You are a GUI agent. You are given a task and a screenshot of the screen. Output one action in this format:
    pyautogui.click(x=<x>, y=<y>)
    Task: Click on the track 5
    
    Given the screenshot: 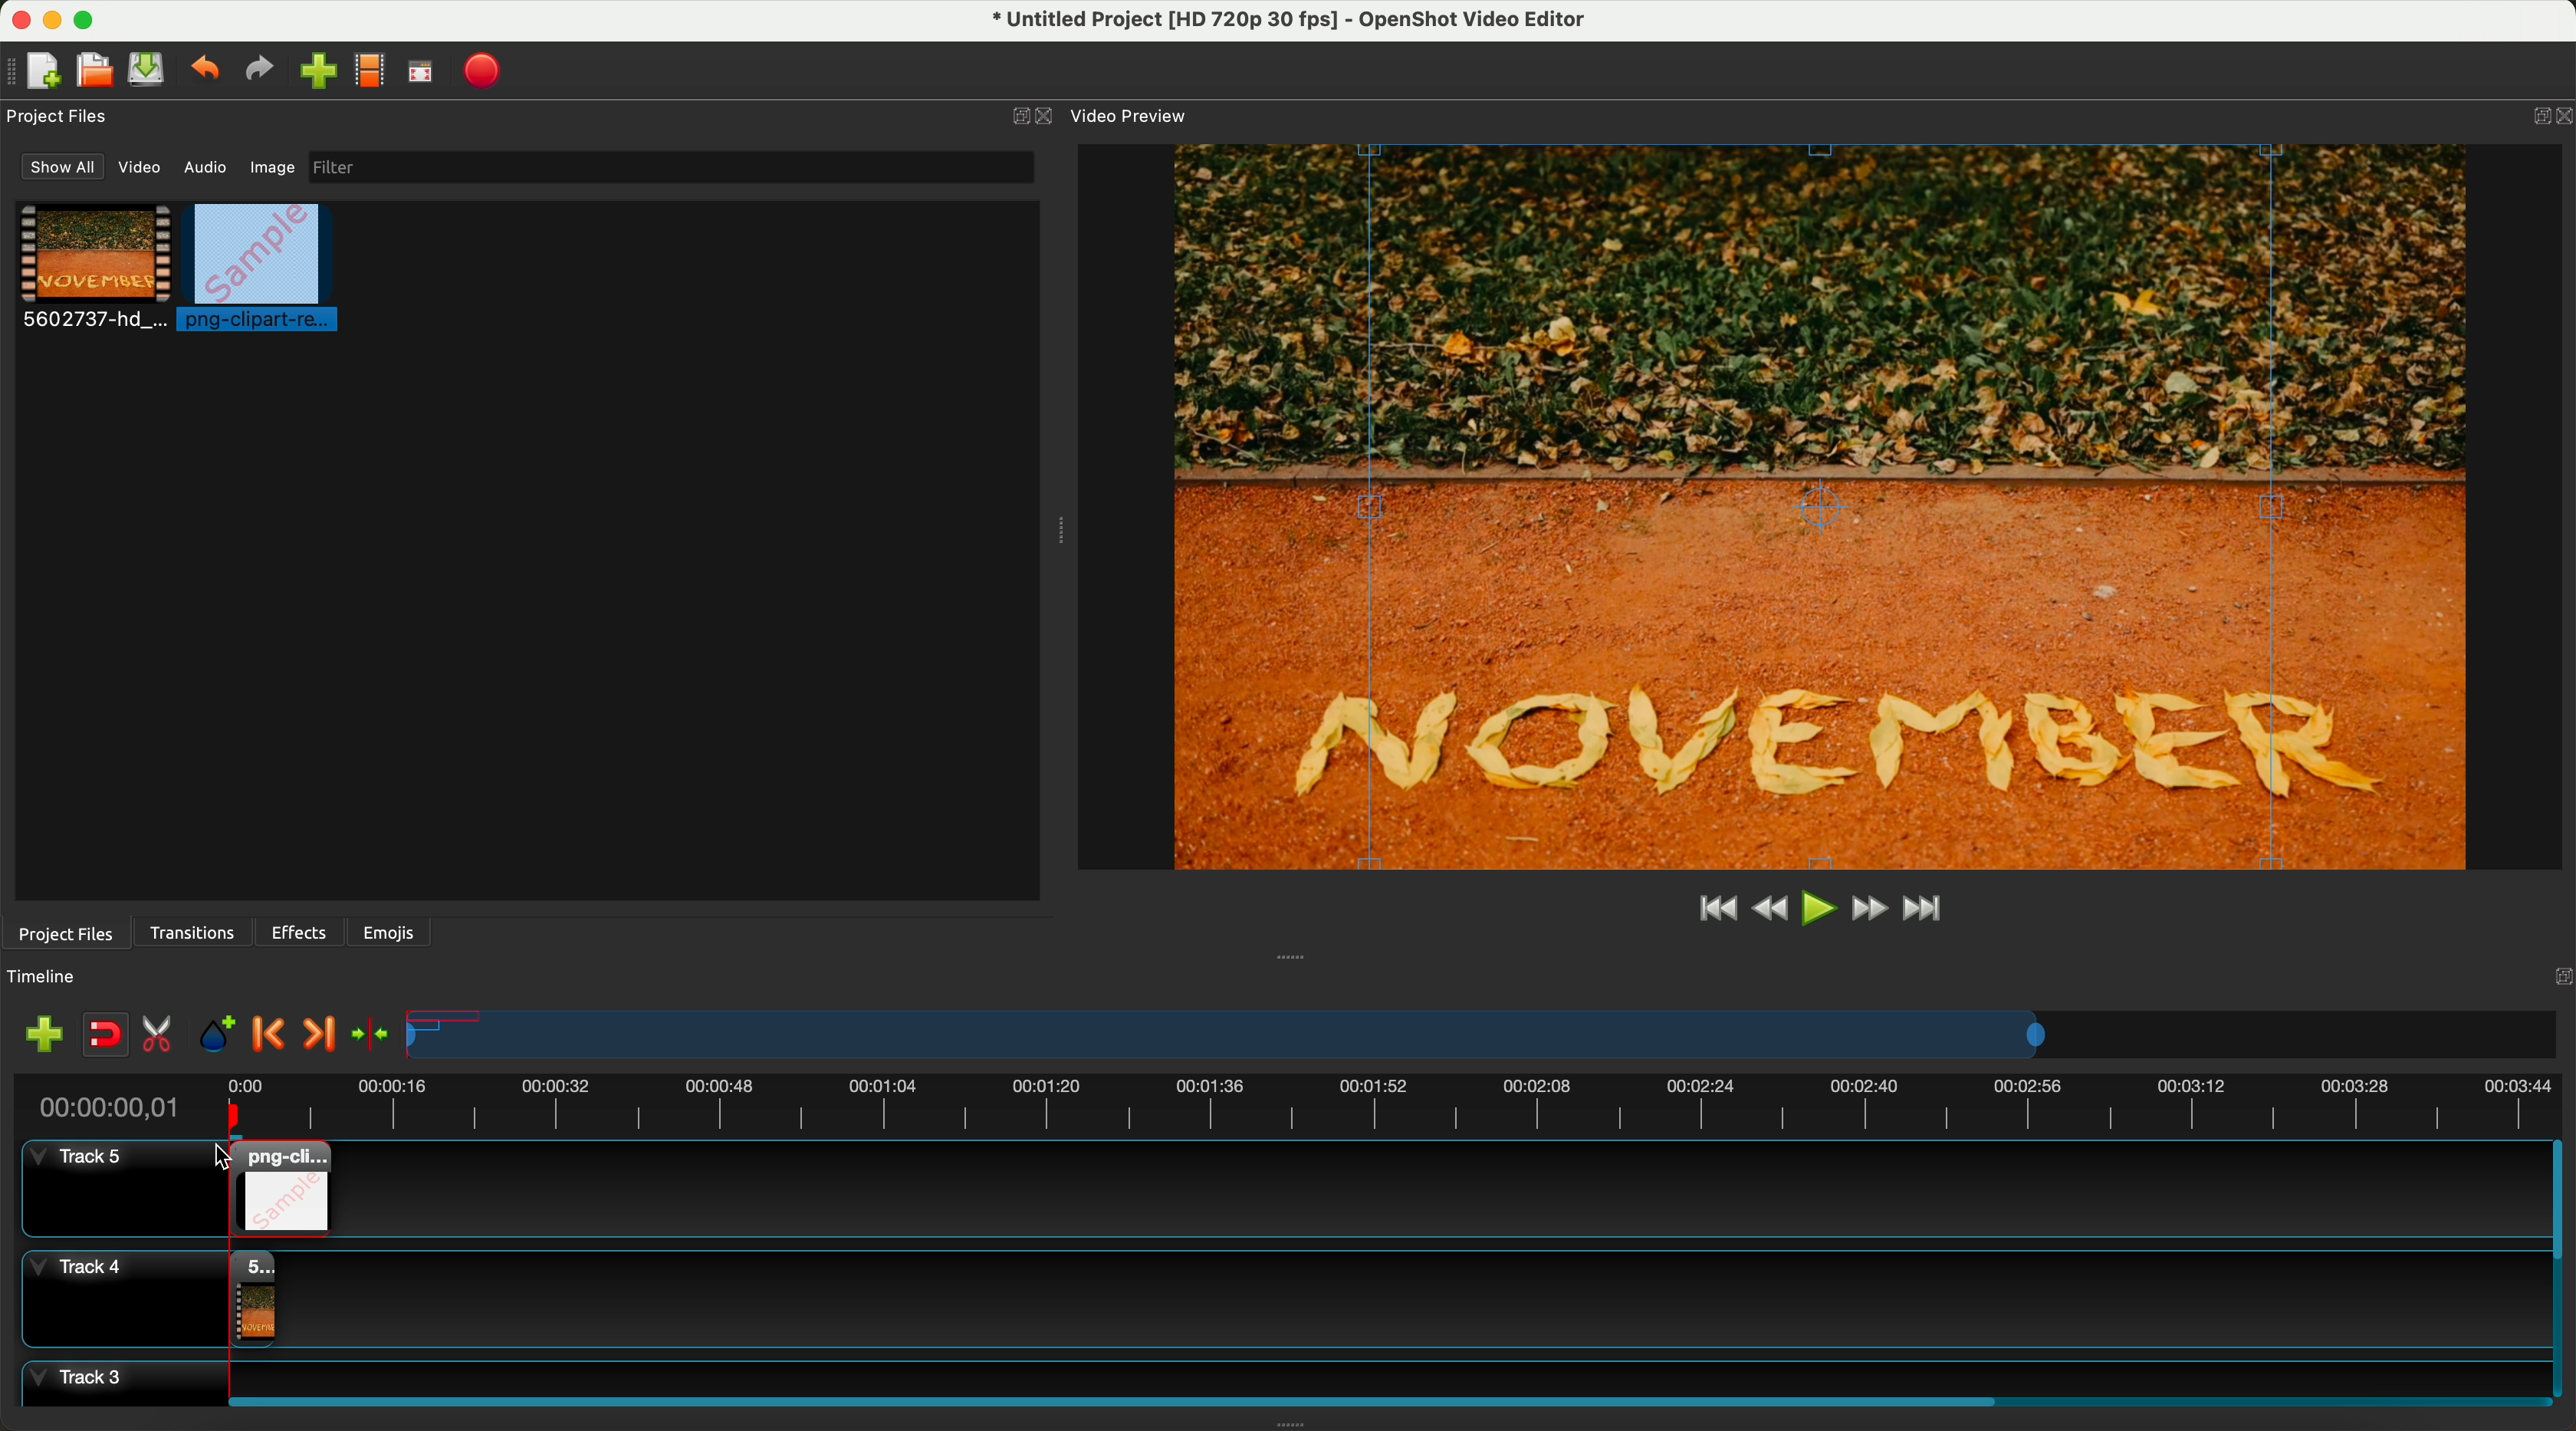 What is the action you would take?
    pyautogui.click(x=106, y=1190)
    